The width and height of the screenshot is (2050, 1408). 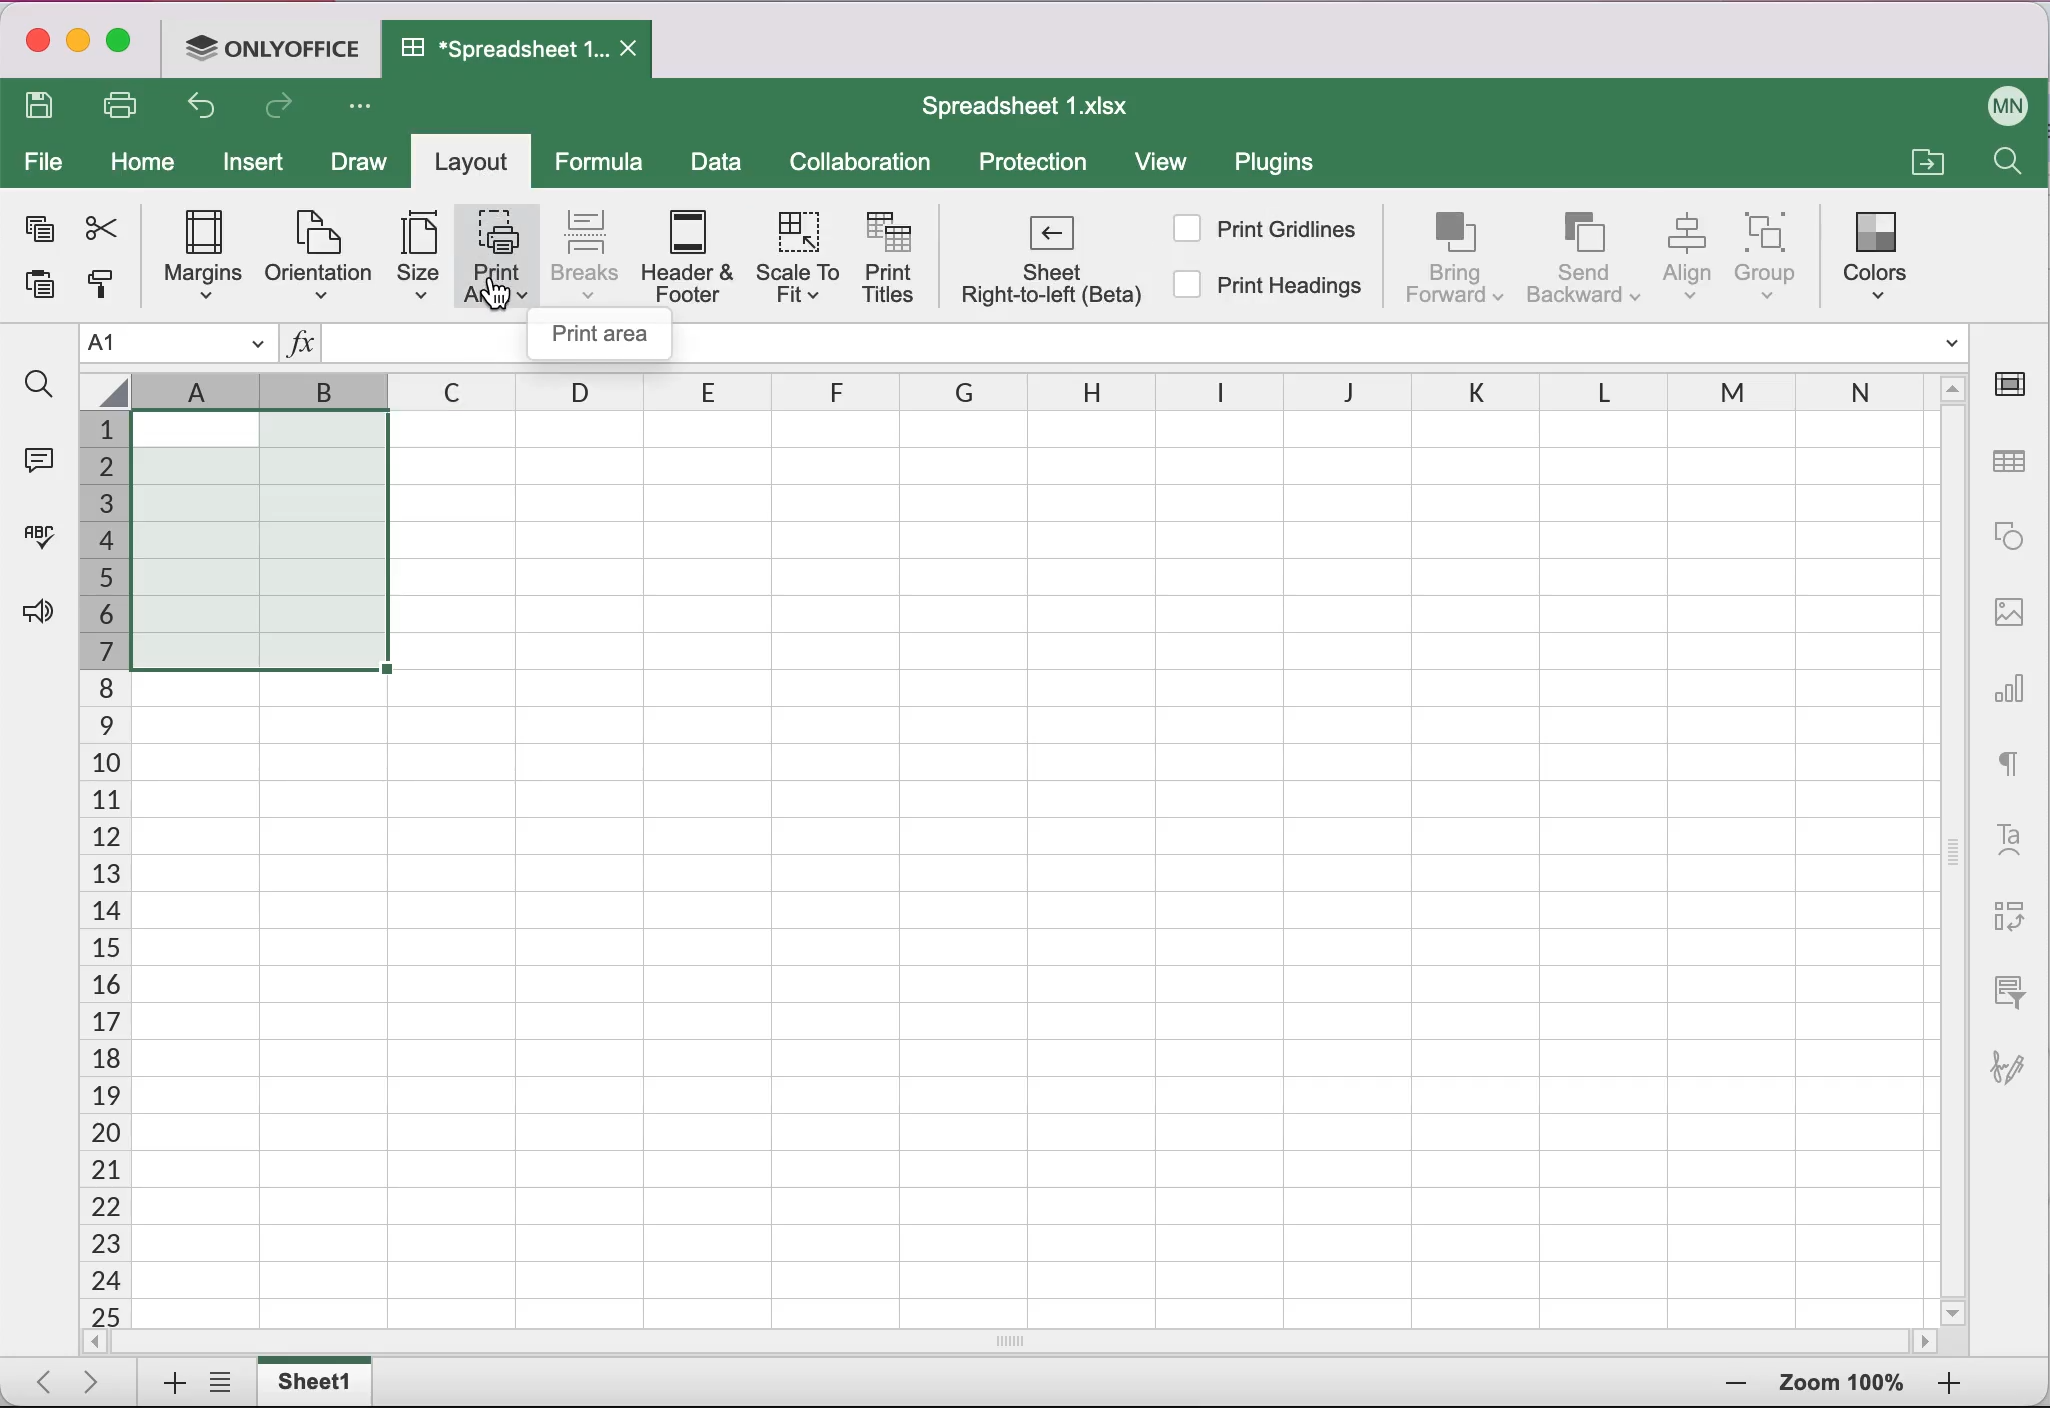 What do you see at coordinates (2010, 759) in the screenshot?
I see `text` at bounding box center [2010, 759].